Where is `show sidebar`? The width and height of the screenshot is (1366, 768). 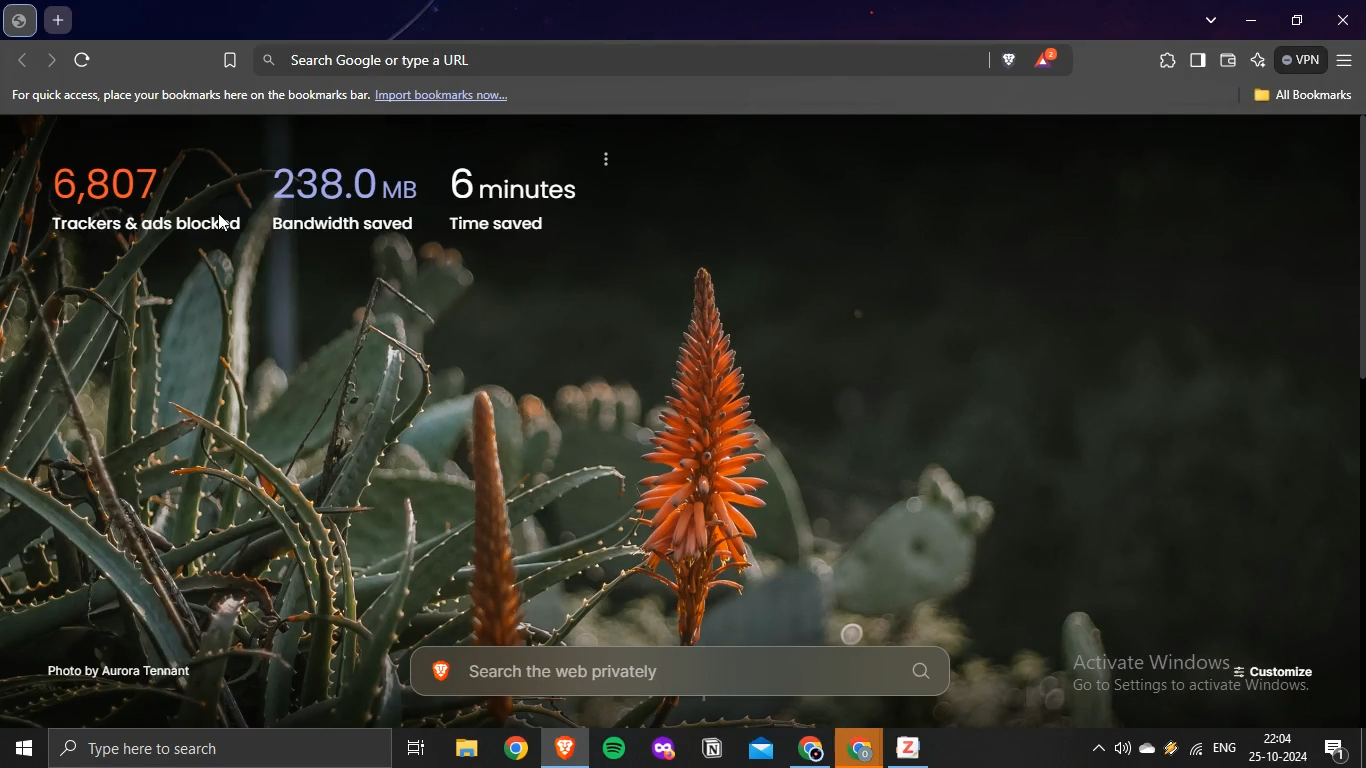 show sidebar is located at coordinates (1198, 58).